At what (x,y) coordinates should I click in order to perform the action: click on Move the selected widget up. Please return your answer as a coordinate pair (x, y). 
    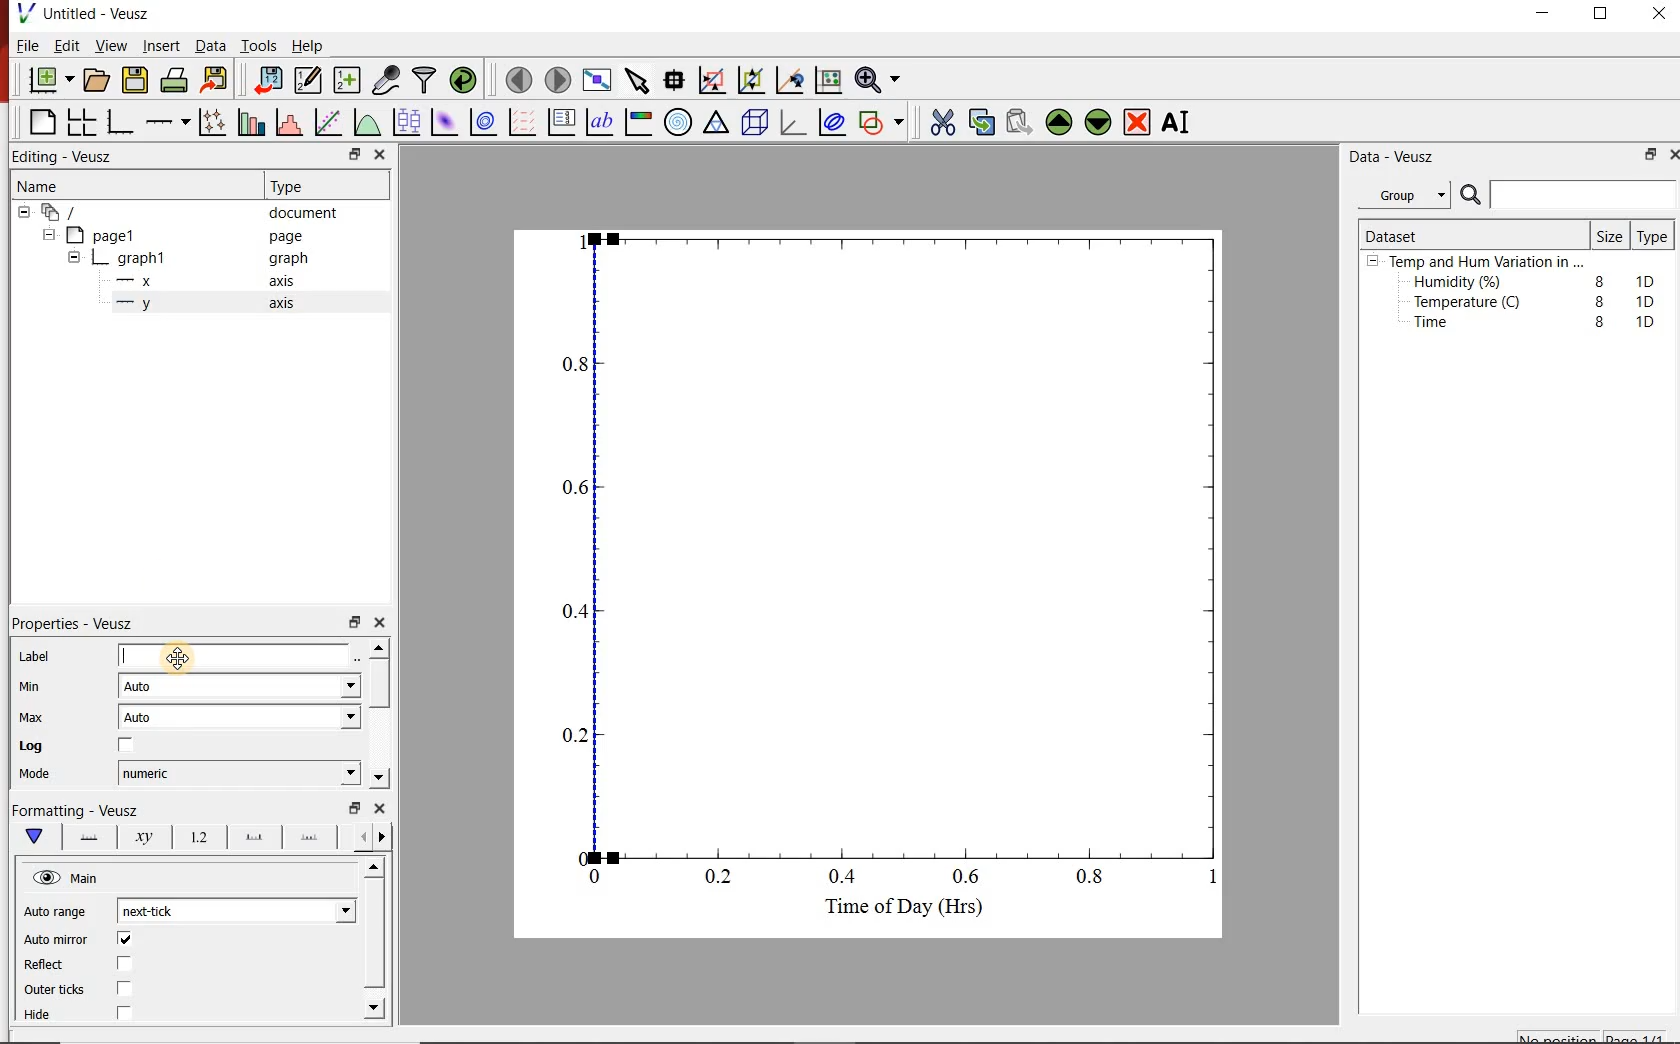
    Looking at the image, I should click on (1060, 120).